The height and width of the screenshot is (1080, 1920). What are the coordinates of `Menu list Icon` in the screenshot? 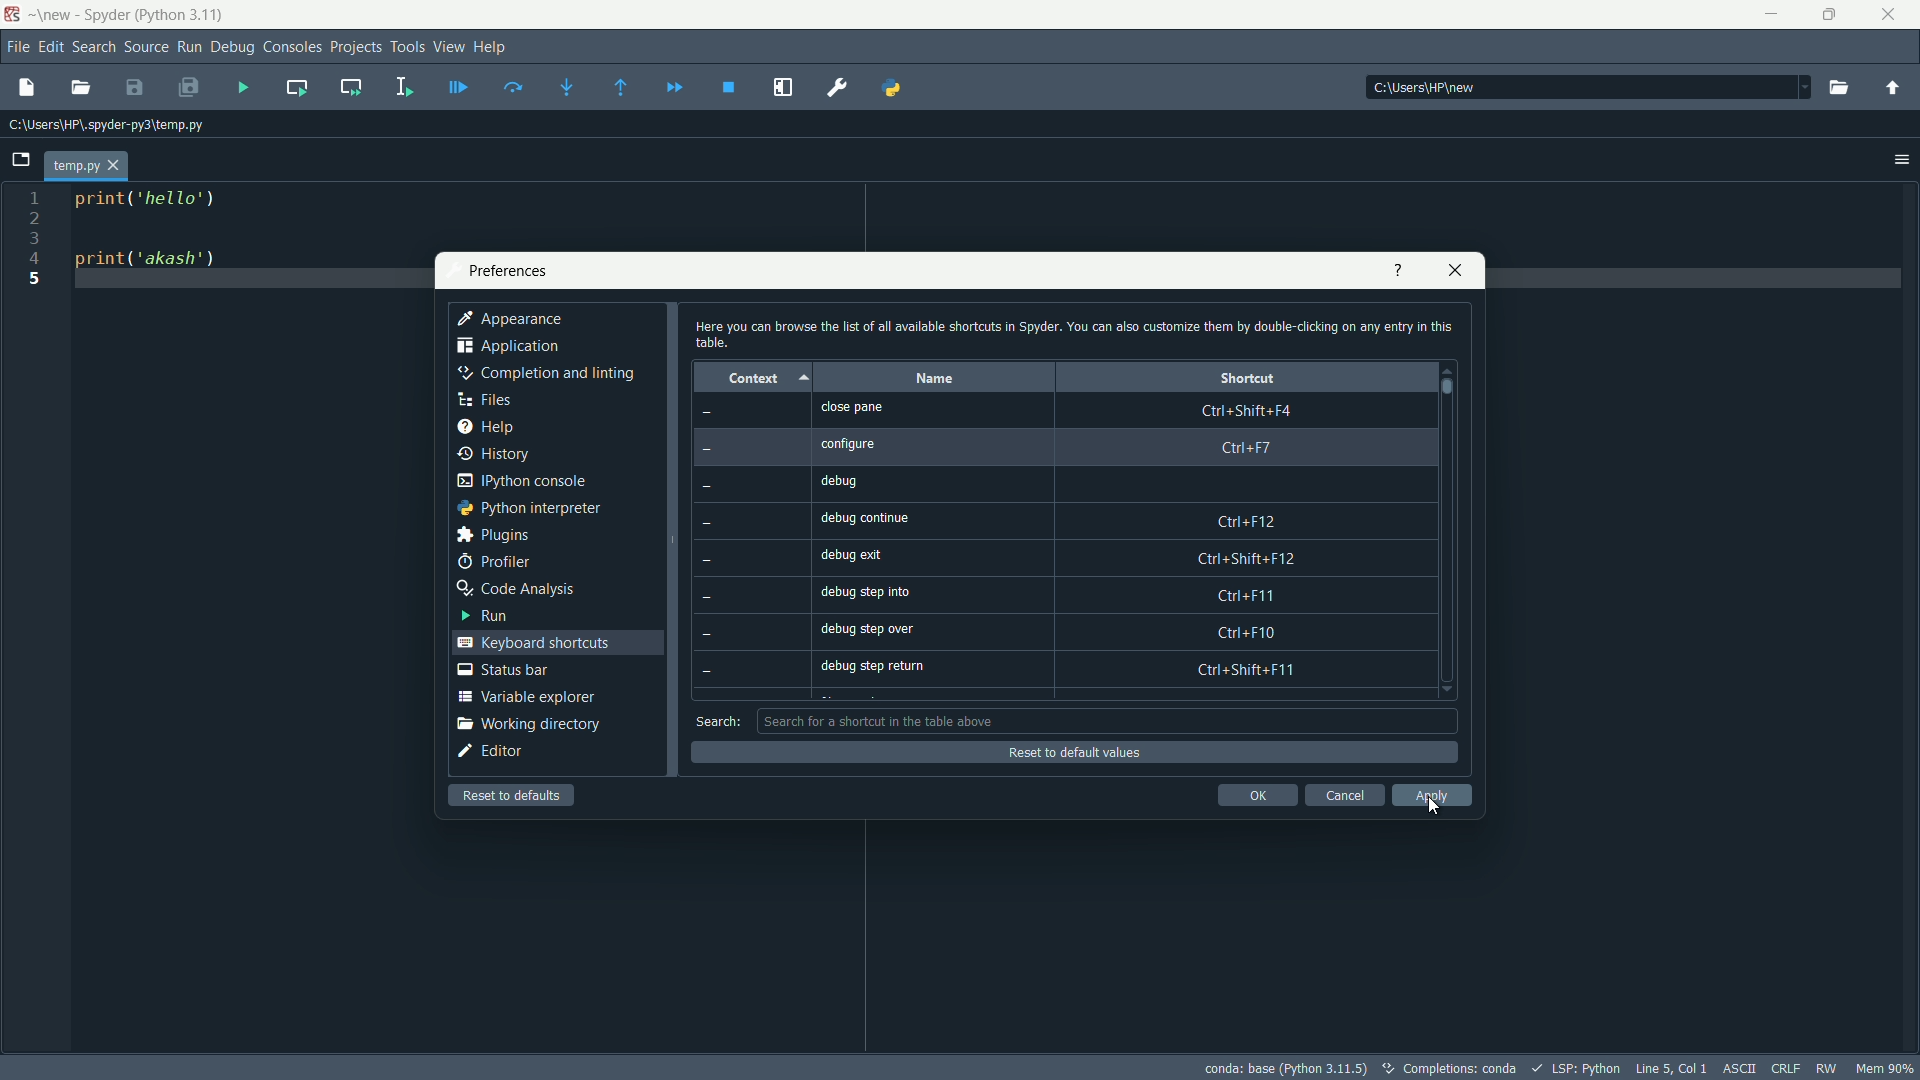 It's located at (1805, 84).